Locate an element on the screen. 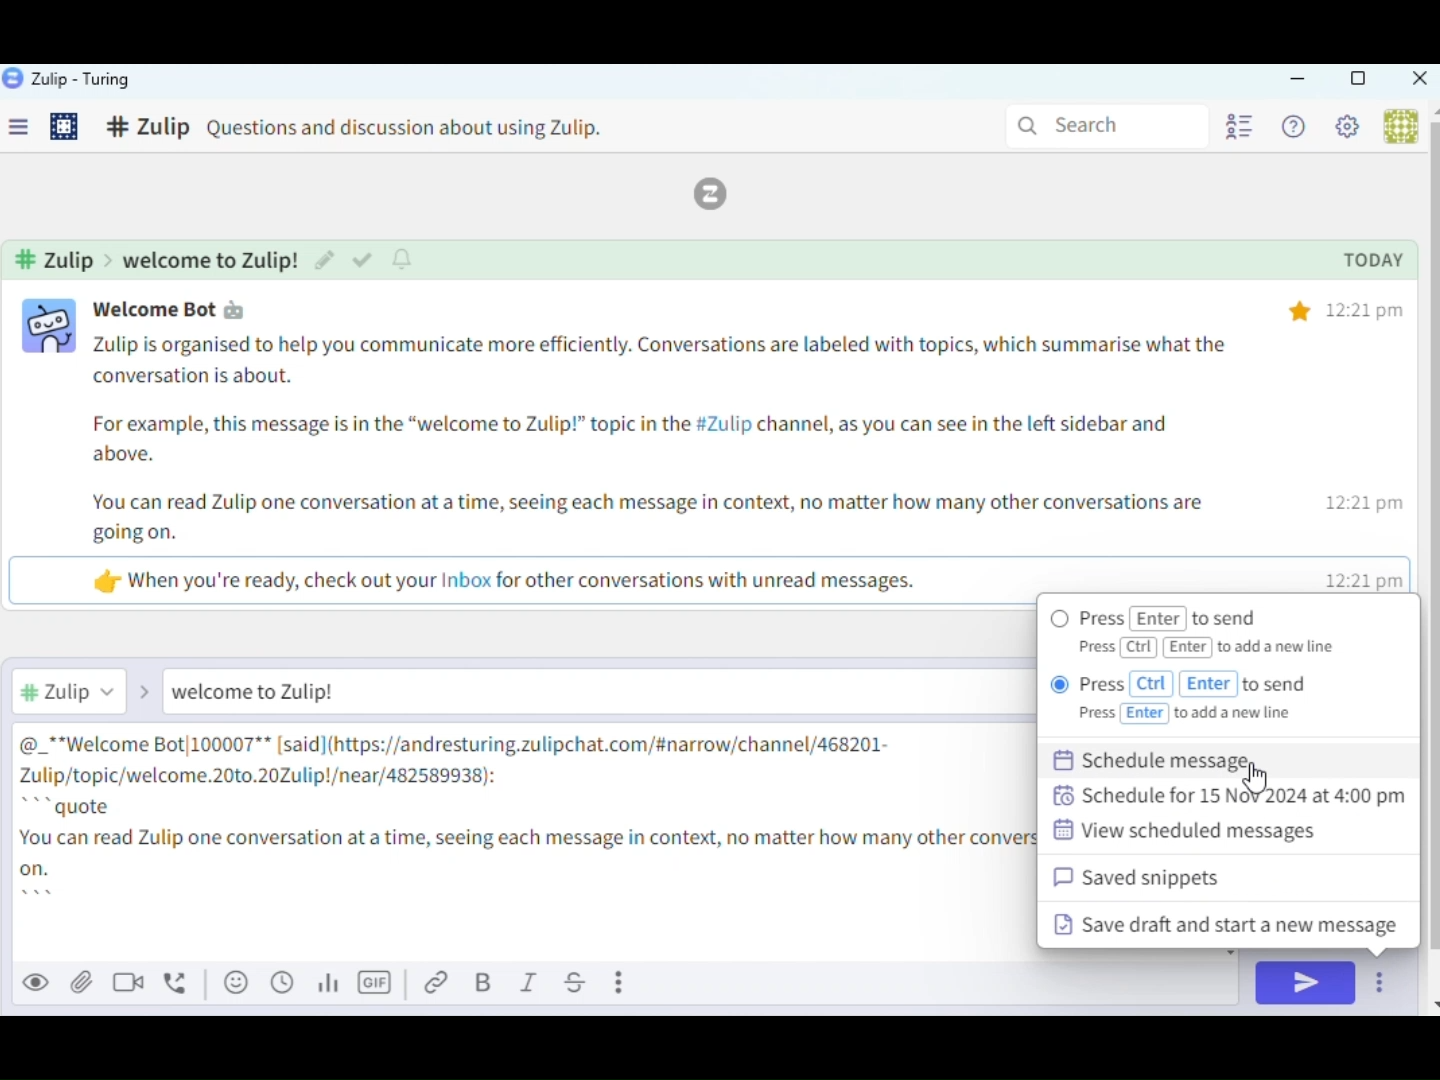 The height and width of the screenshot is (1080, 1440). new line shortcut is located at coordinates (1217, 649).